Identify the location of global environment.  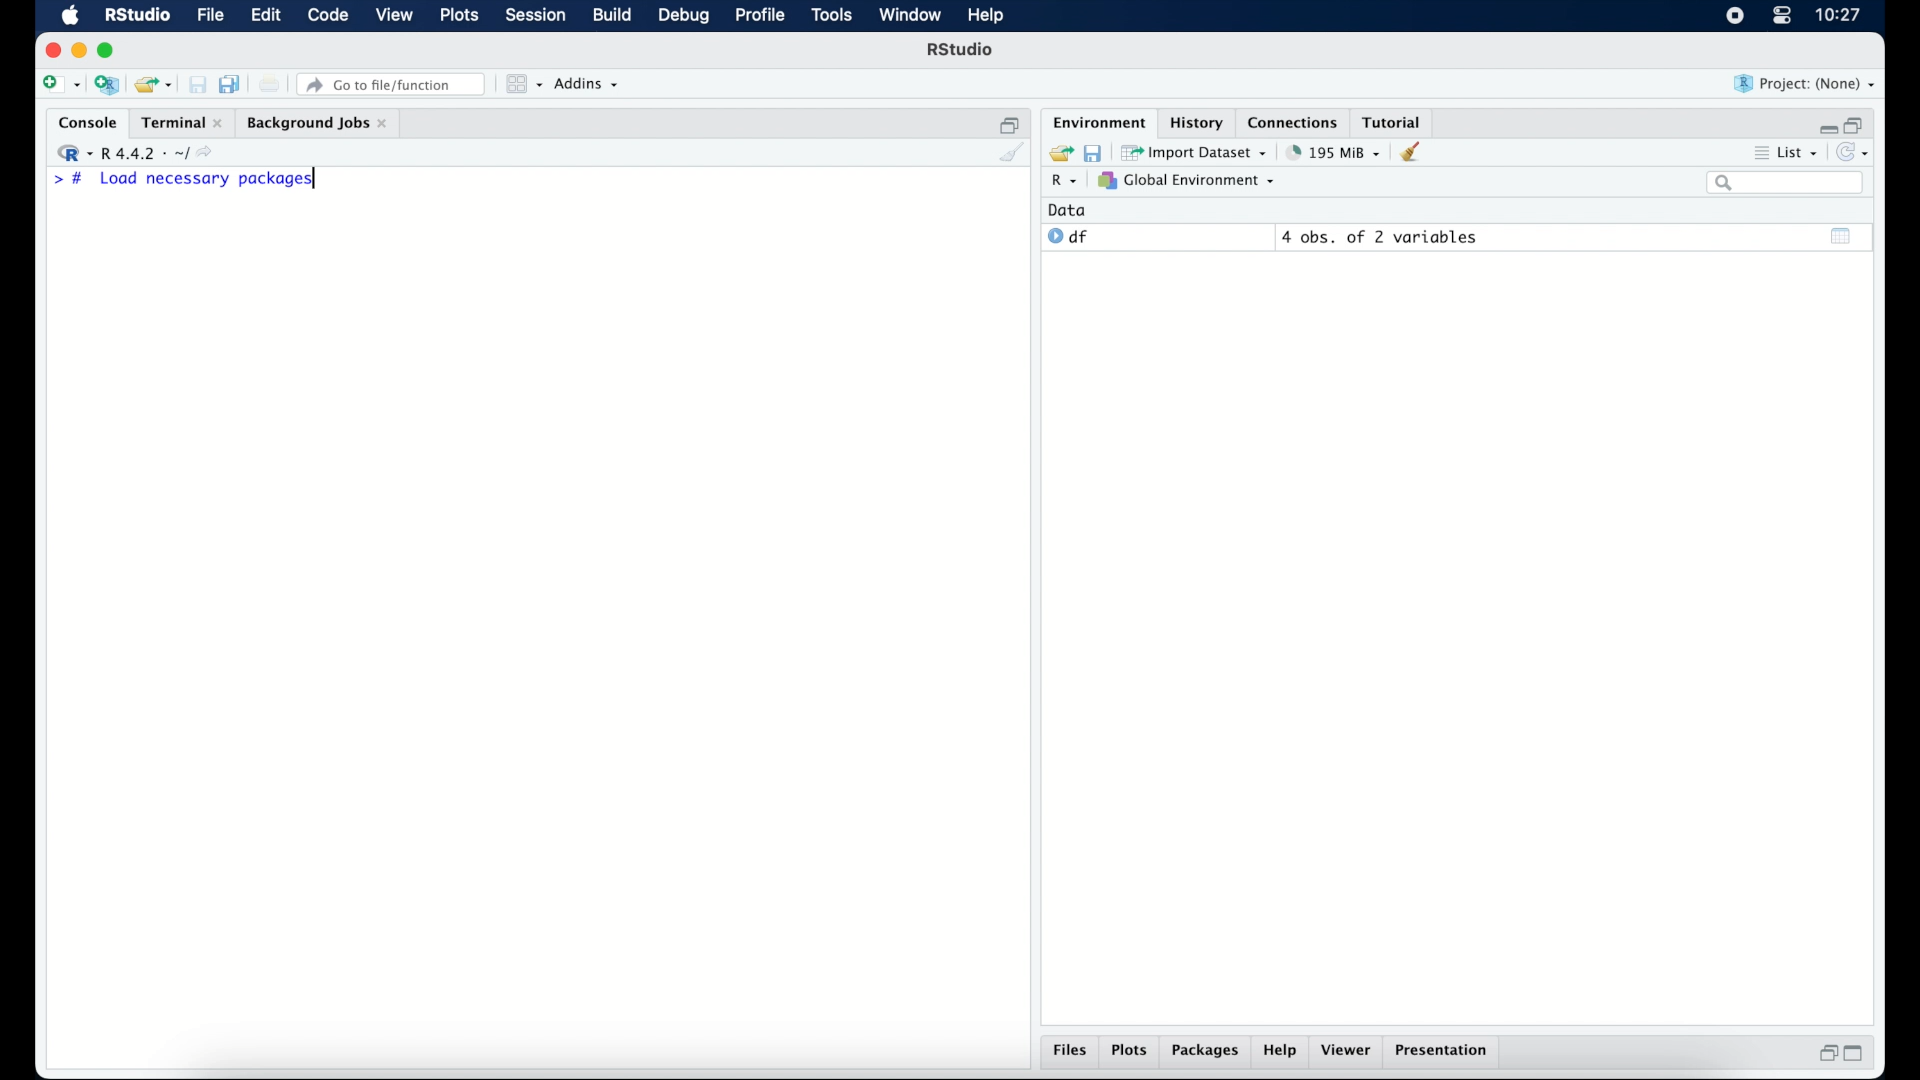
(1187, 181).